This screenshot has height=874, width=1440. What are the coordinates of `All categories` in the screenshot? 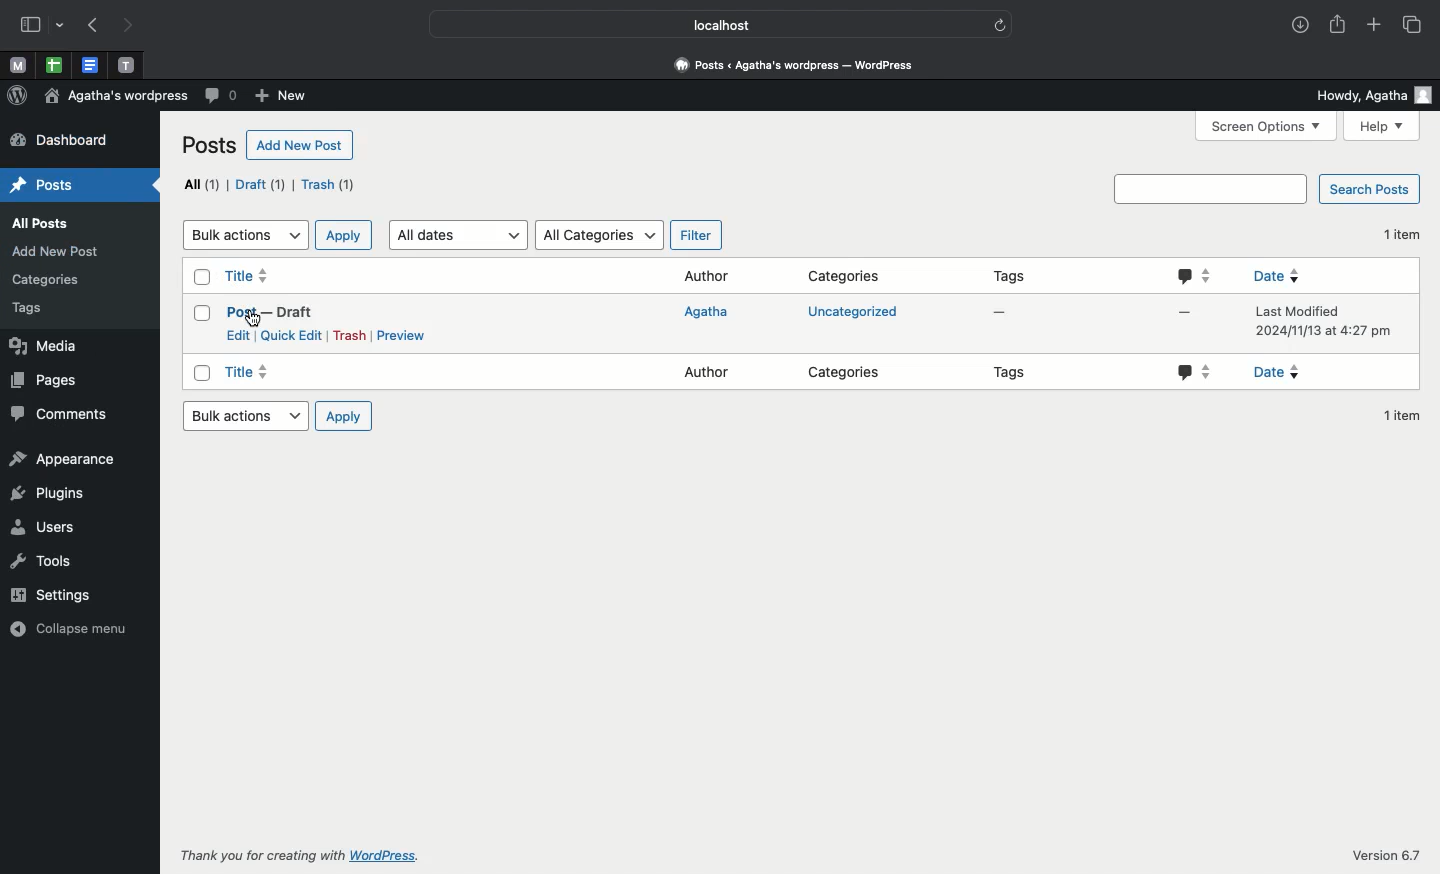 It's located at (600, 237).